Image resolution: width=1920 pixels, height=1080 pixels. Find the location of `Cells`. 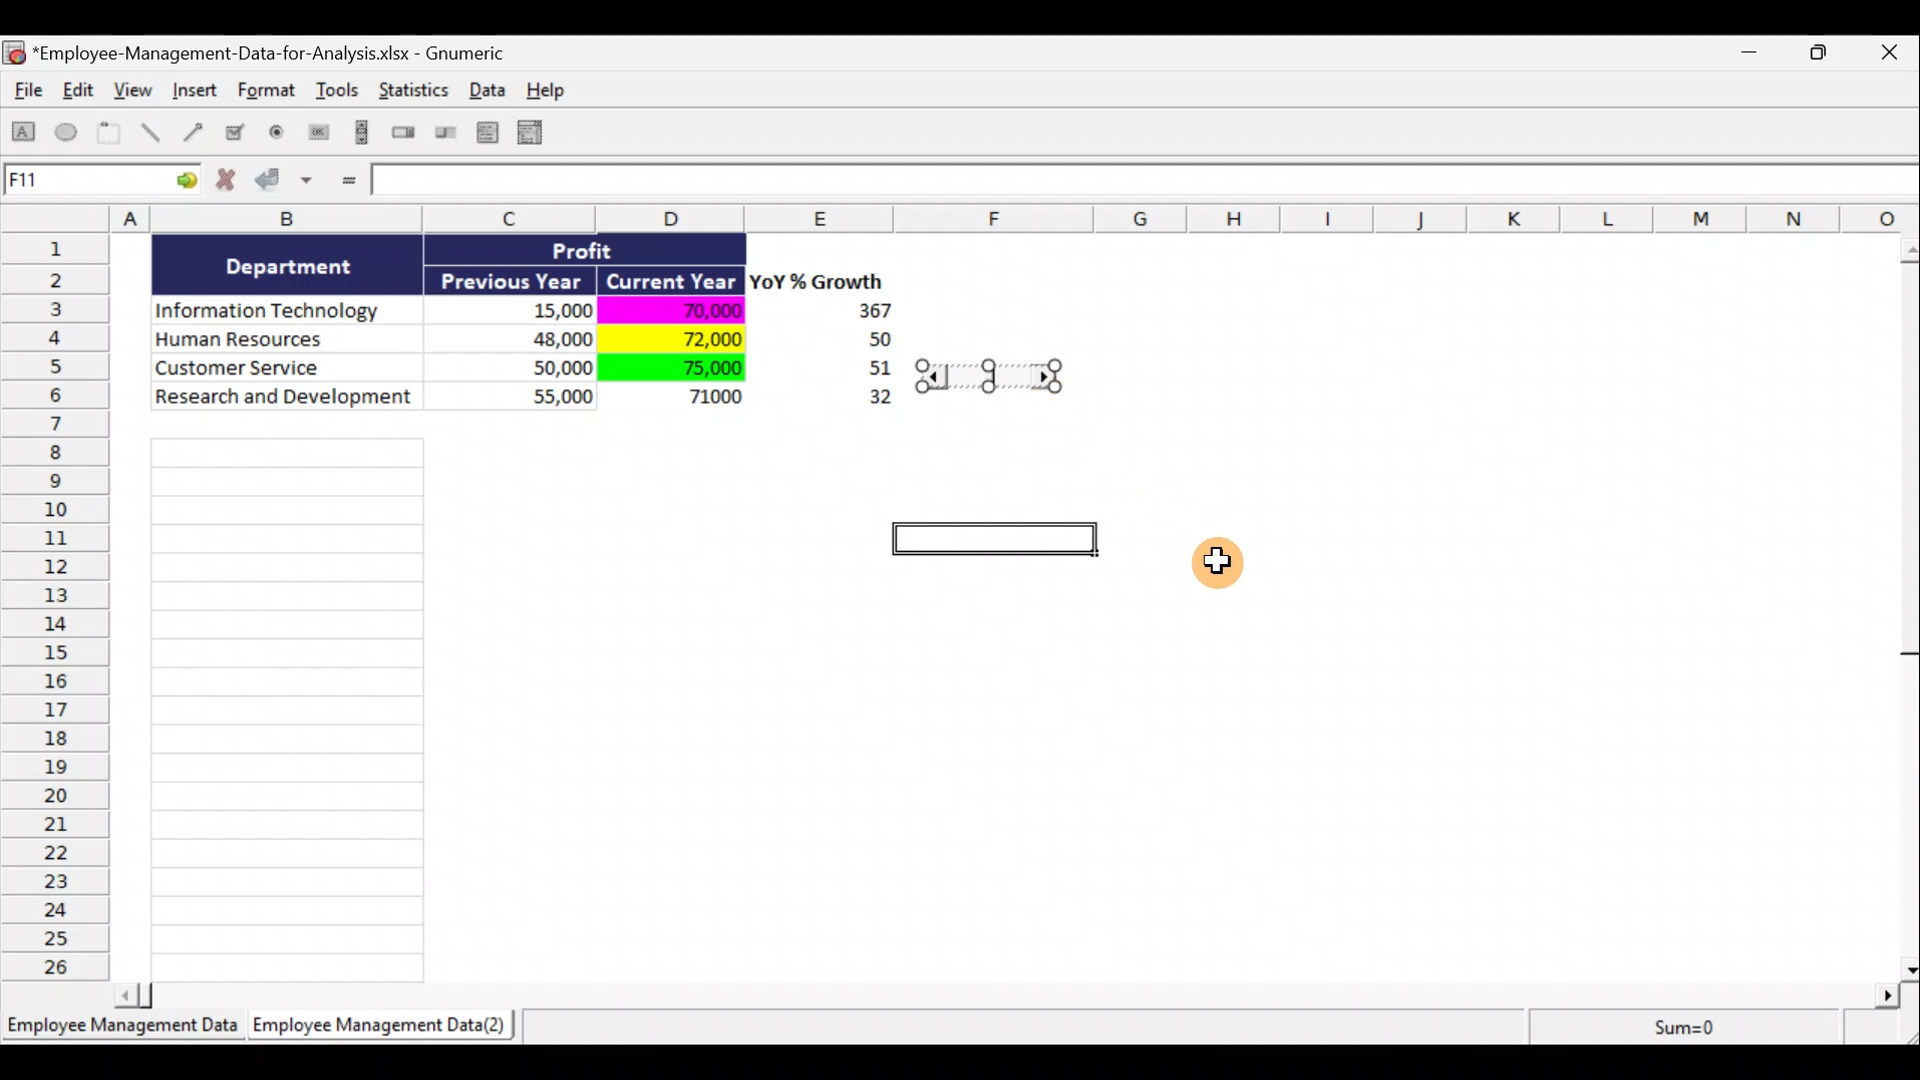

Cells is located at coordinates (287, 704).